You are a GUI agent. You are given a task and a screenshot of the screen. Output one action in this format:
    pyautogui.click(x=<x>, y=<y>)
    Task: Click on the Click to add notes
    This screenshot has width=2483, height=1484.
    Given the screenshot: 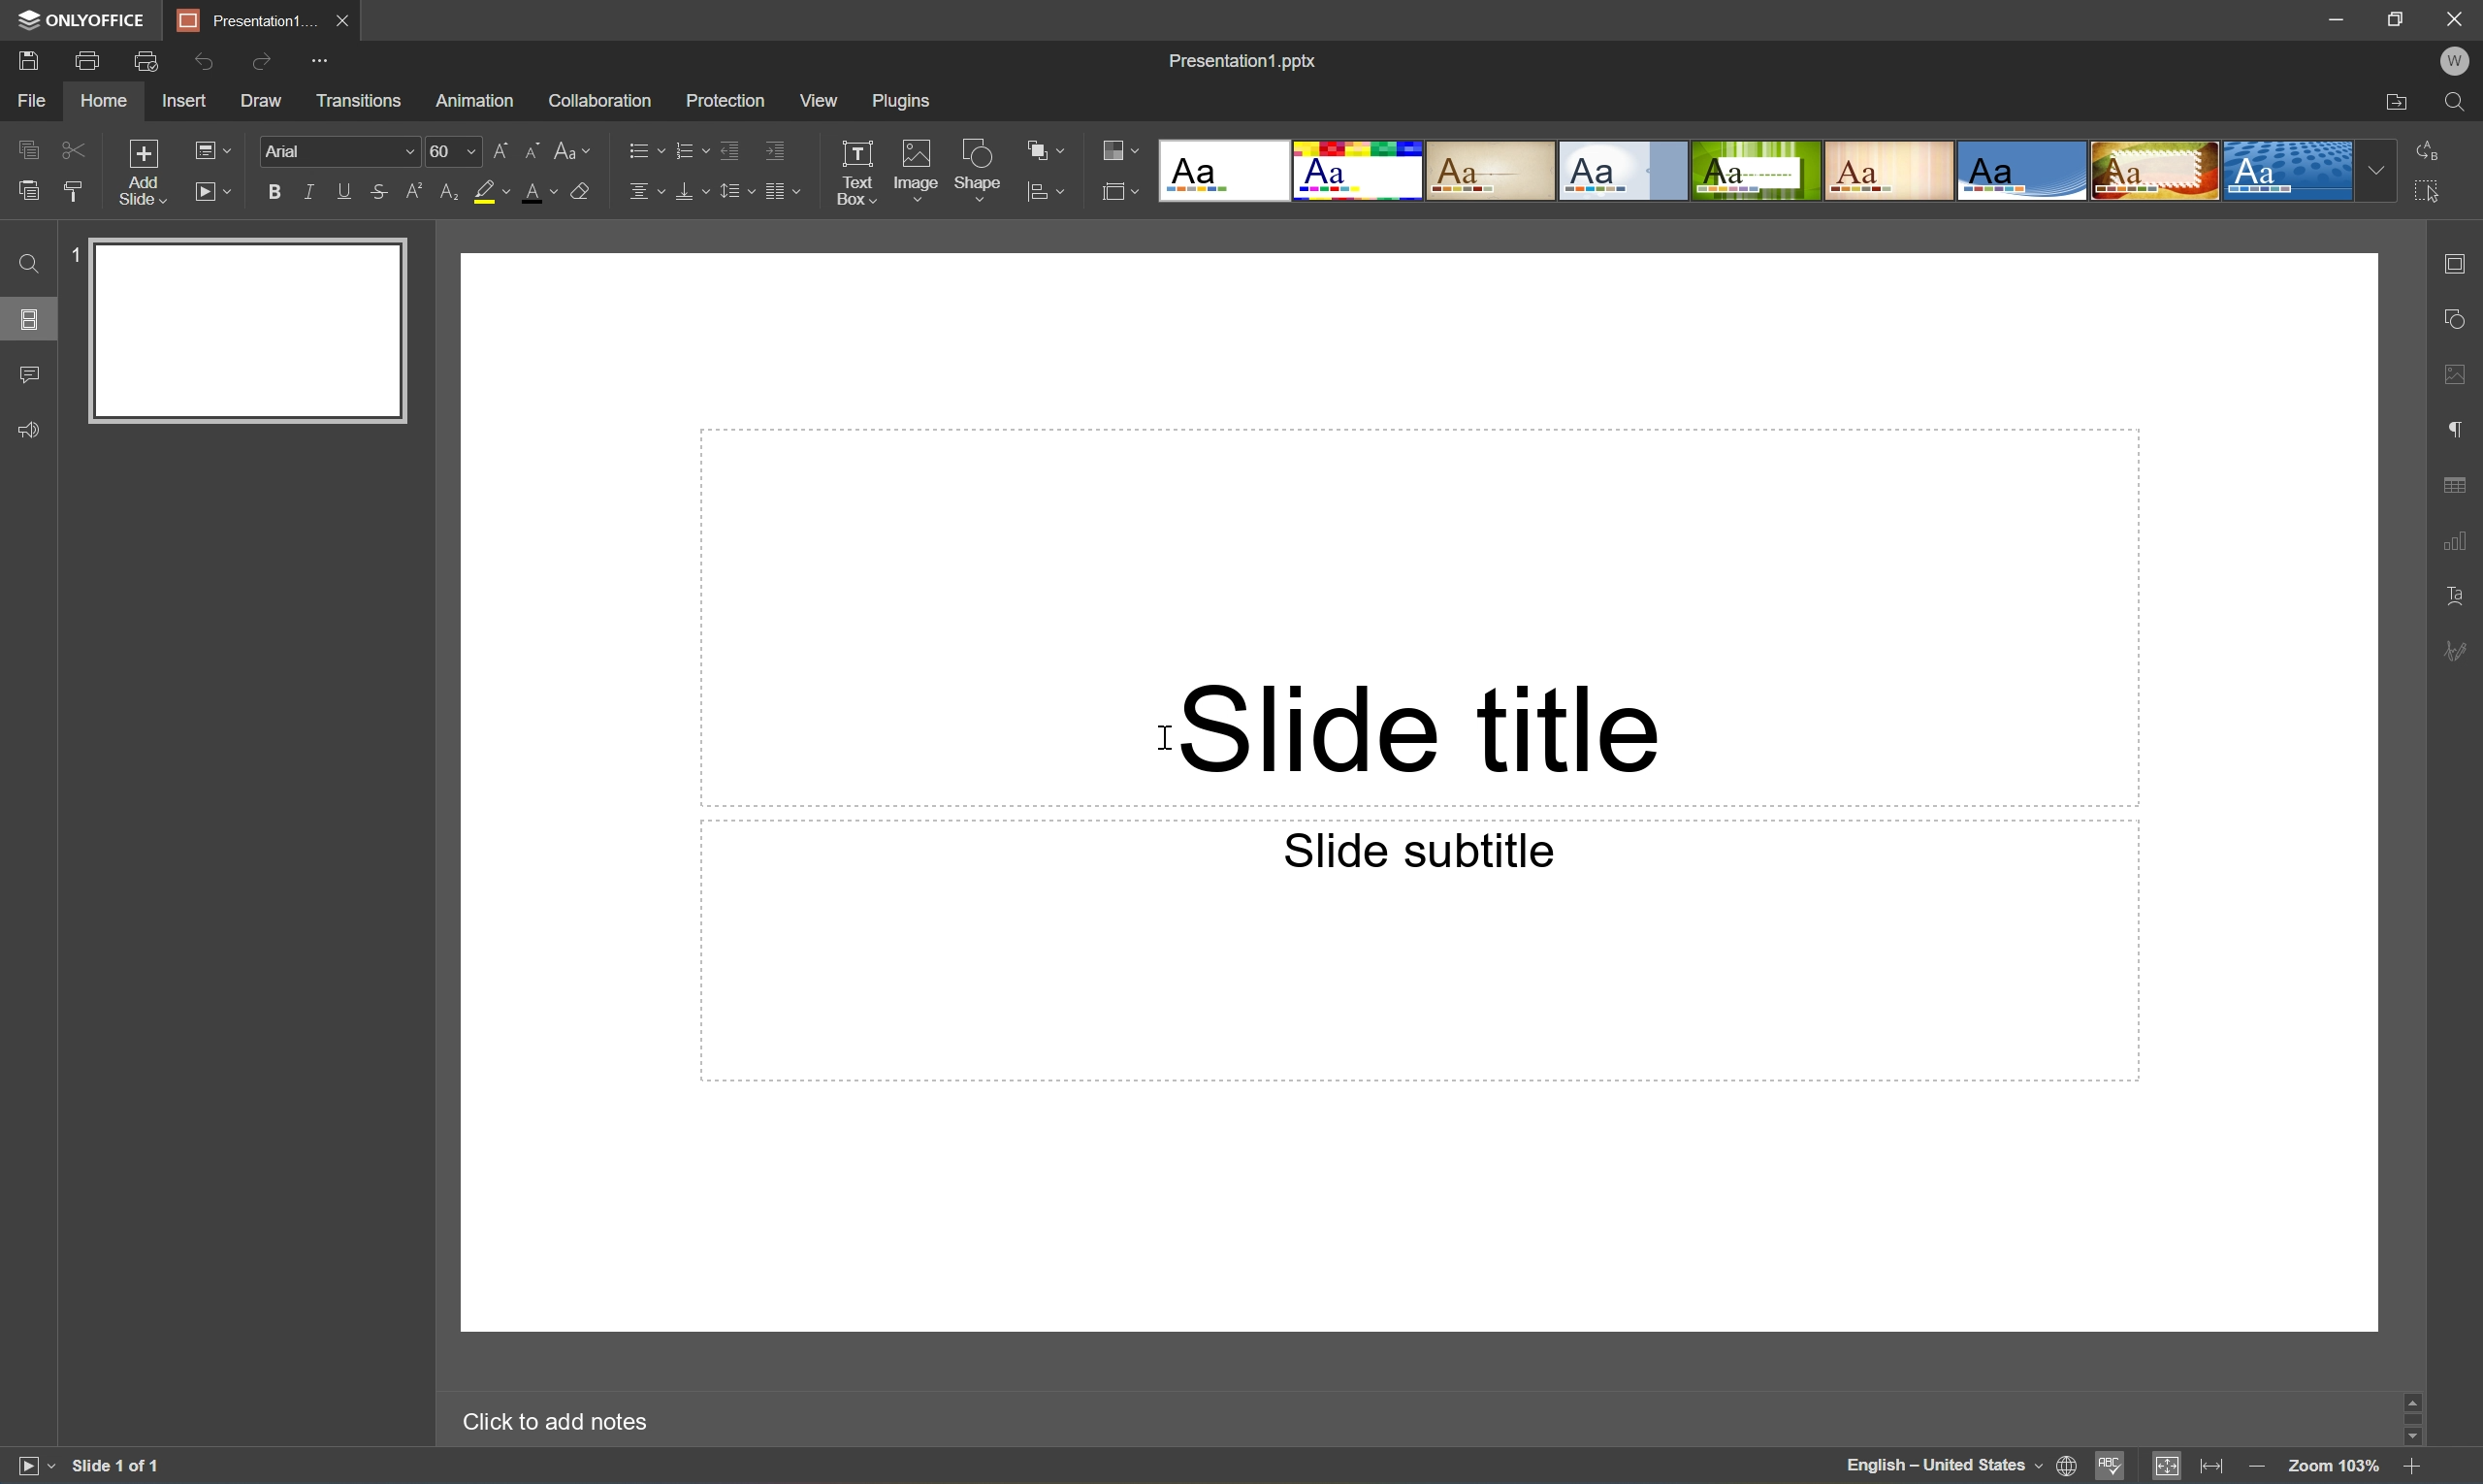 What is the action you would take?
    pyautogui.click(x=554, y=1417)
    